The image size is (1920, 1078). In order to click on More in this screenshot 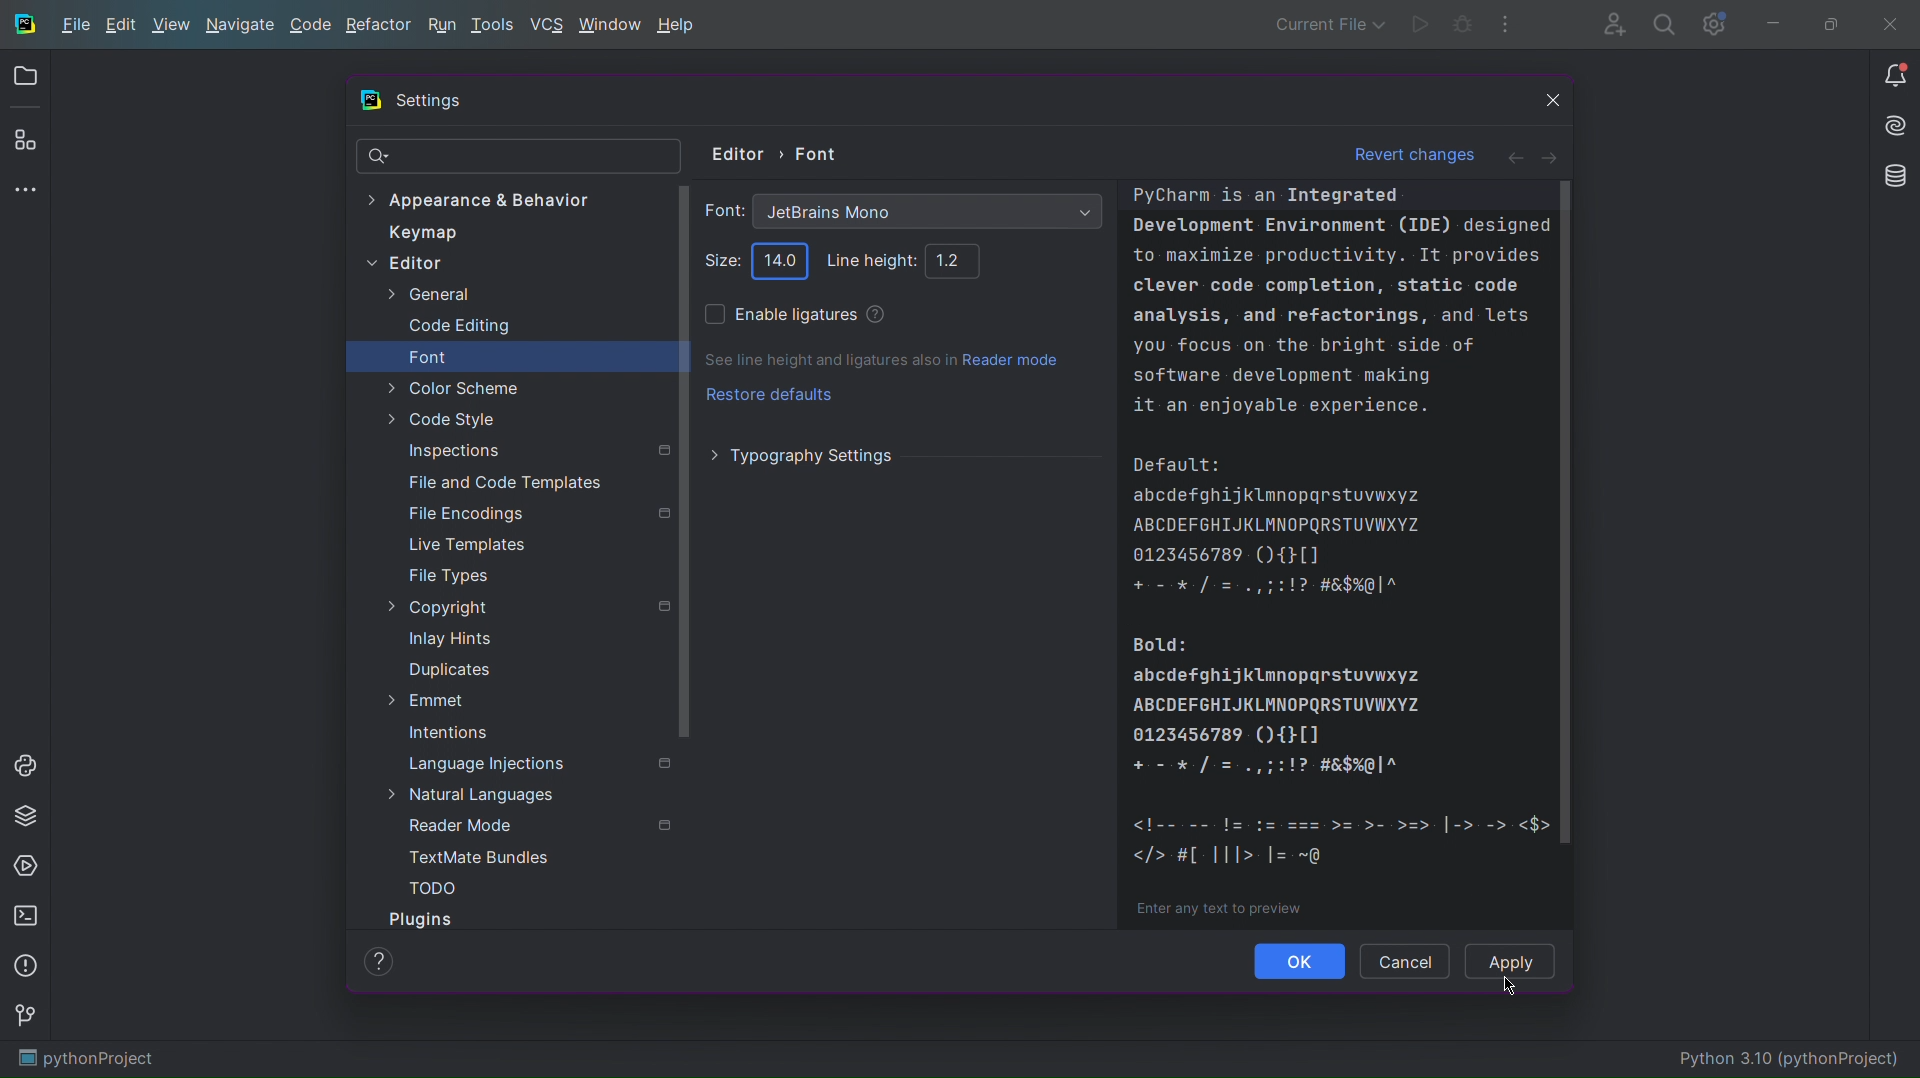, I will do `click(28, 192)`.